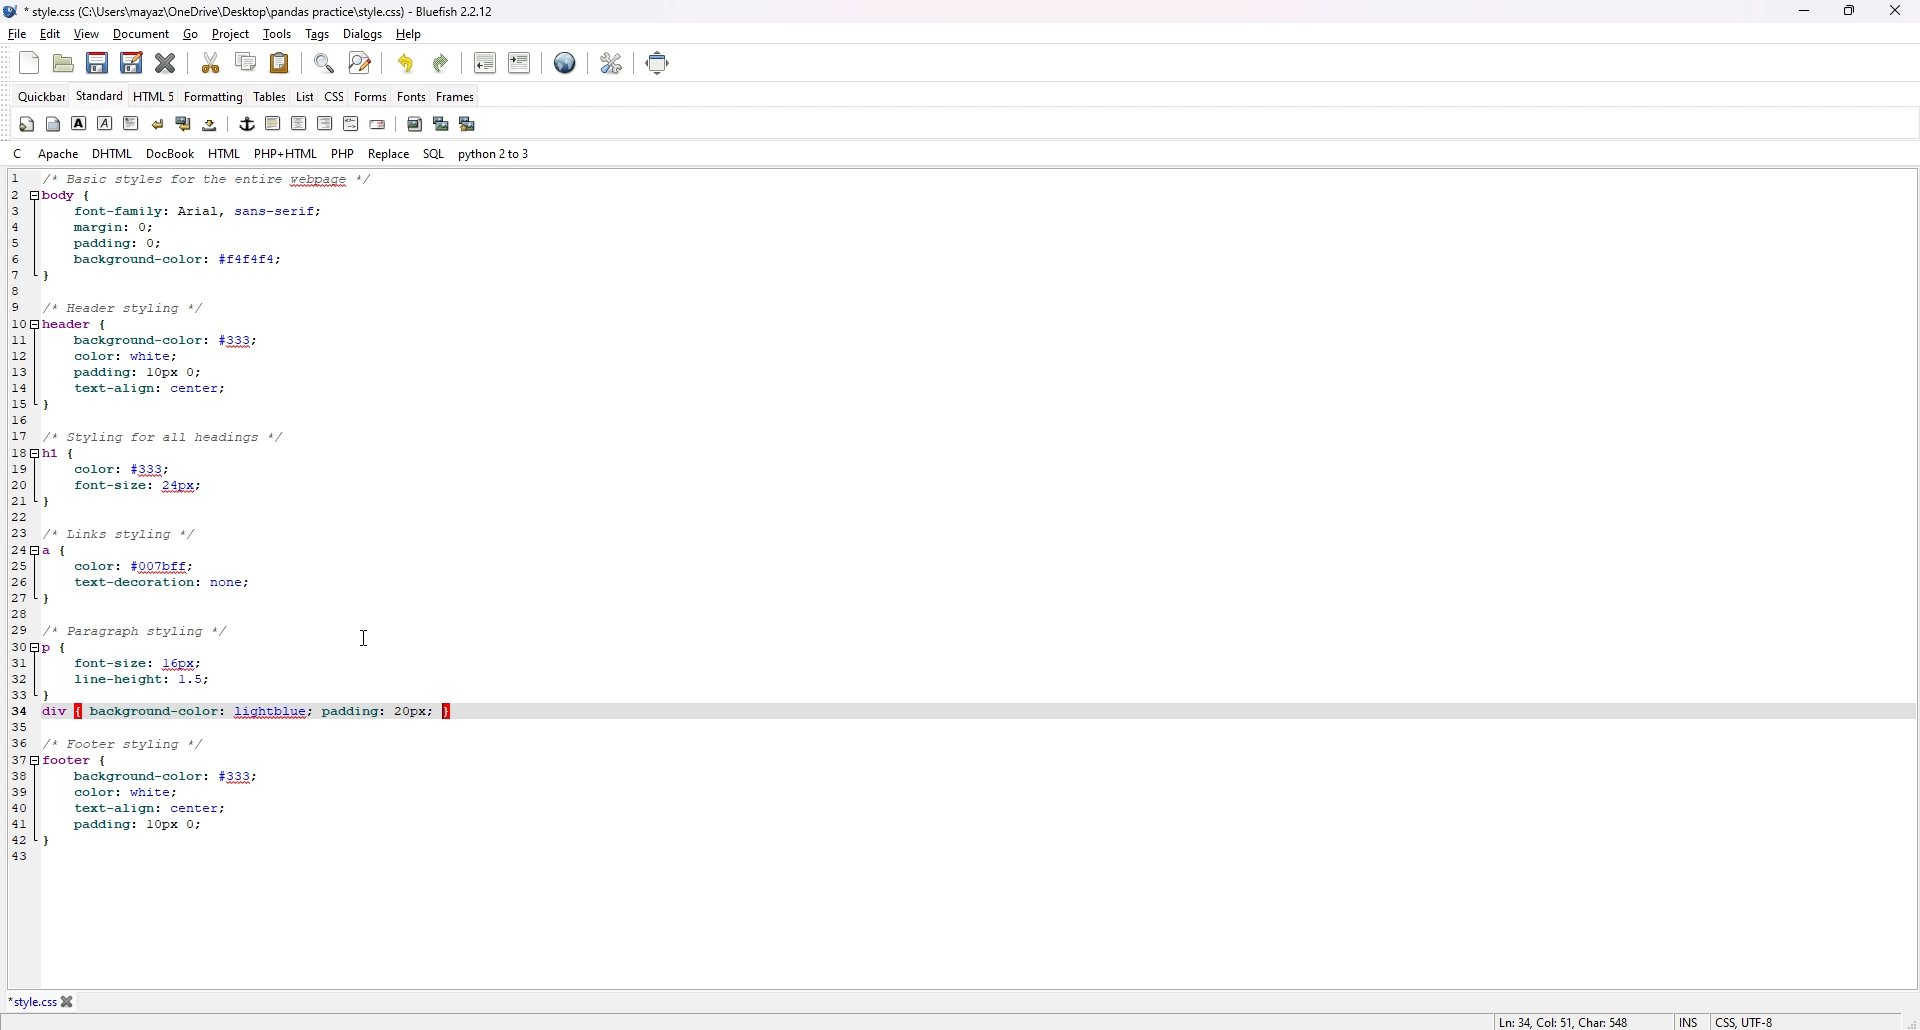  Describe the element at coordinates (519, 63) in the screenshot. I see `indent` at that location.